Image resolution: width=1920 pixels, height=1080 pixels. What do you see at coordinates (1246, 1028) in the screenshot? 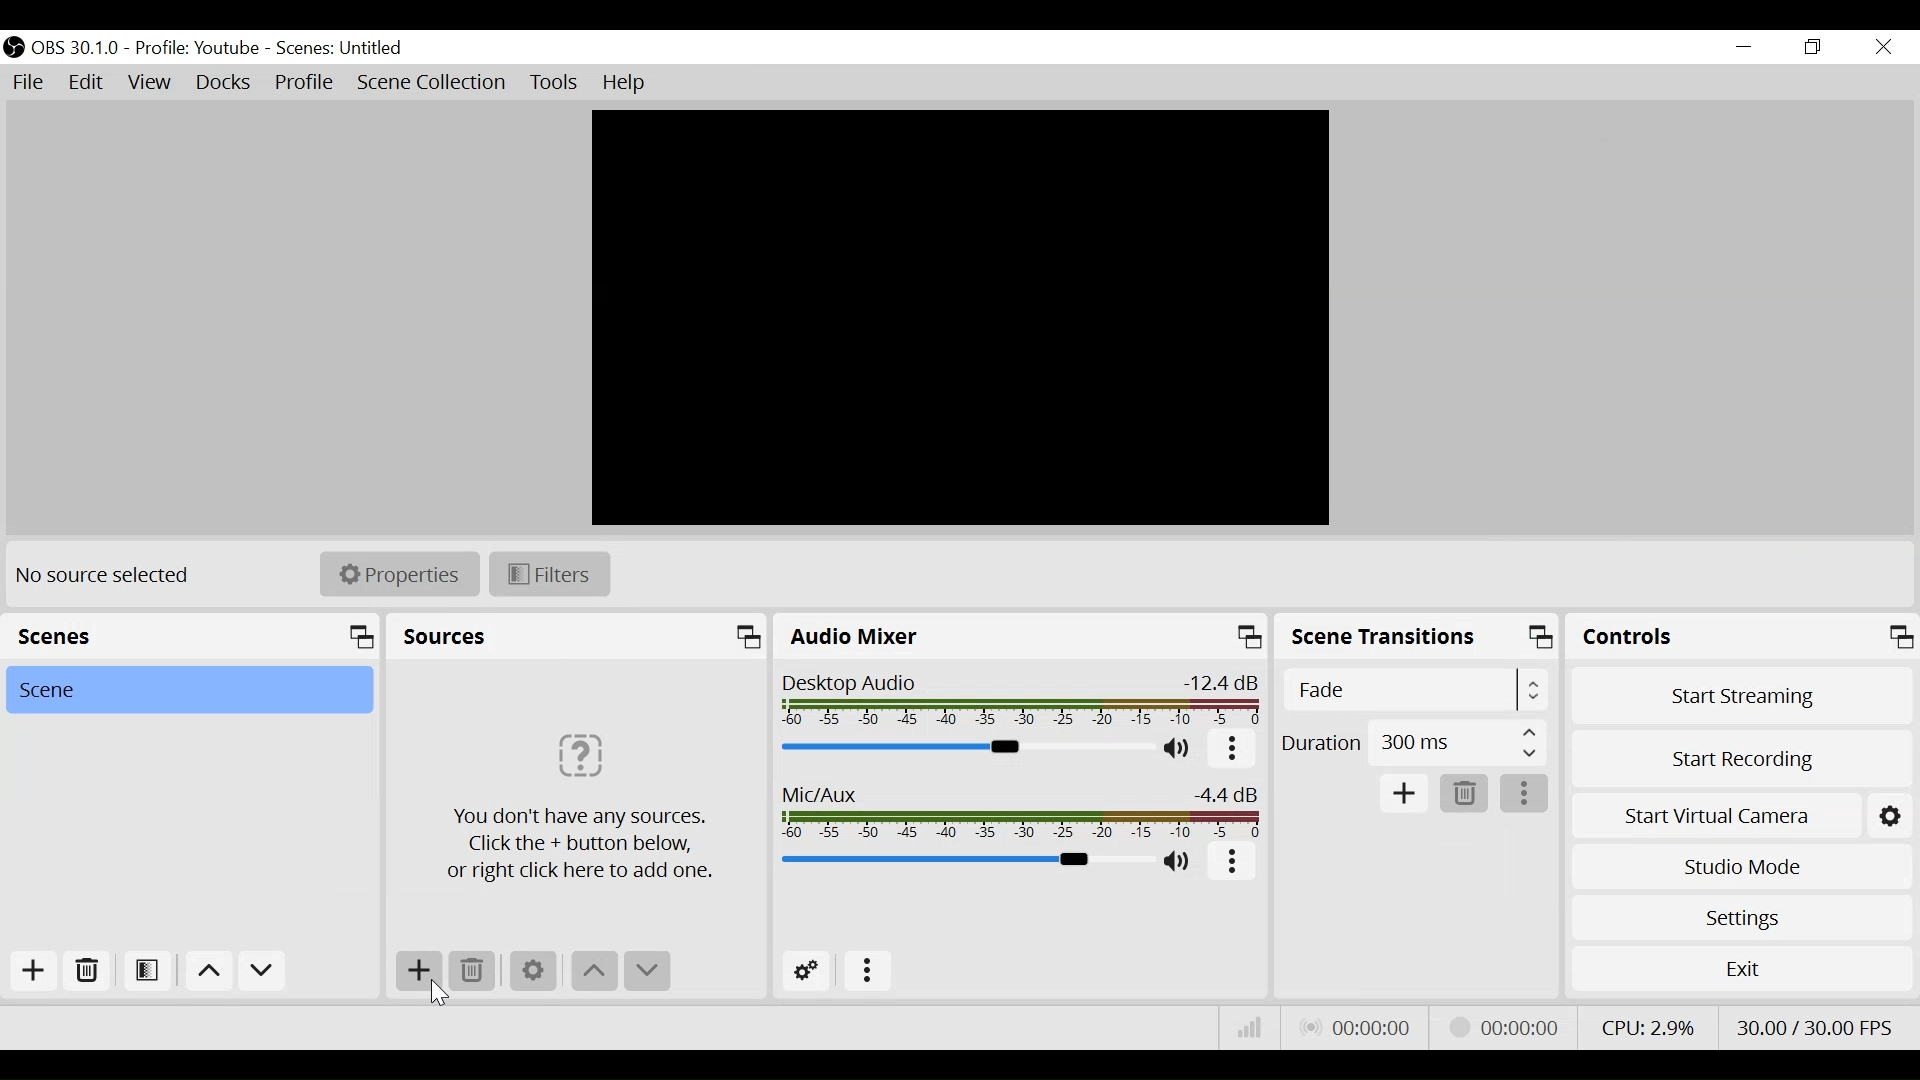
I see `Bitrate` at bounding box center [1246, 1028].